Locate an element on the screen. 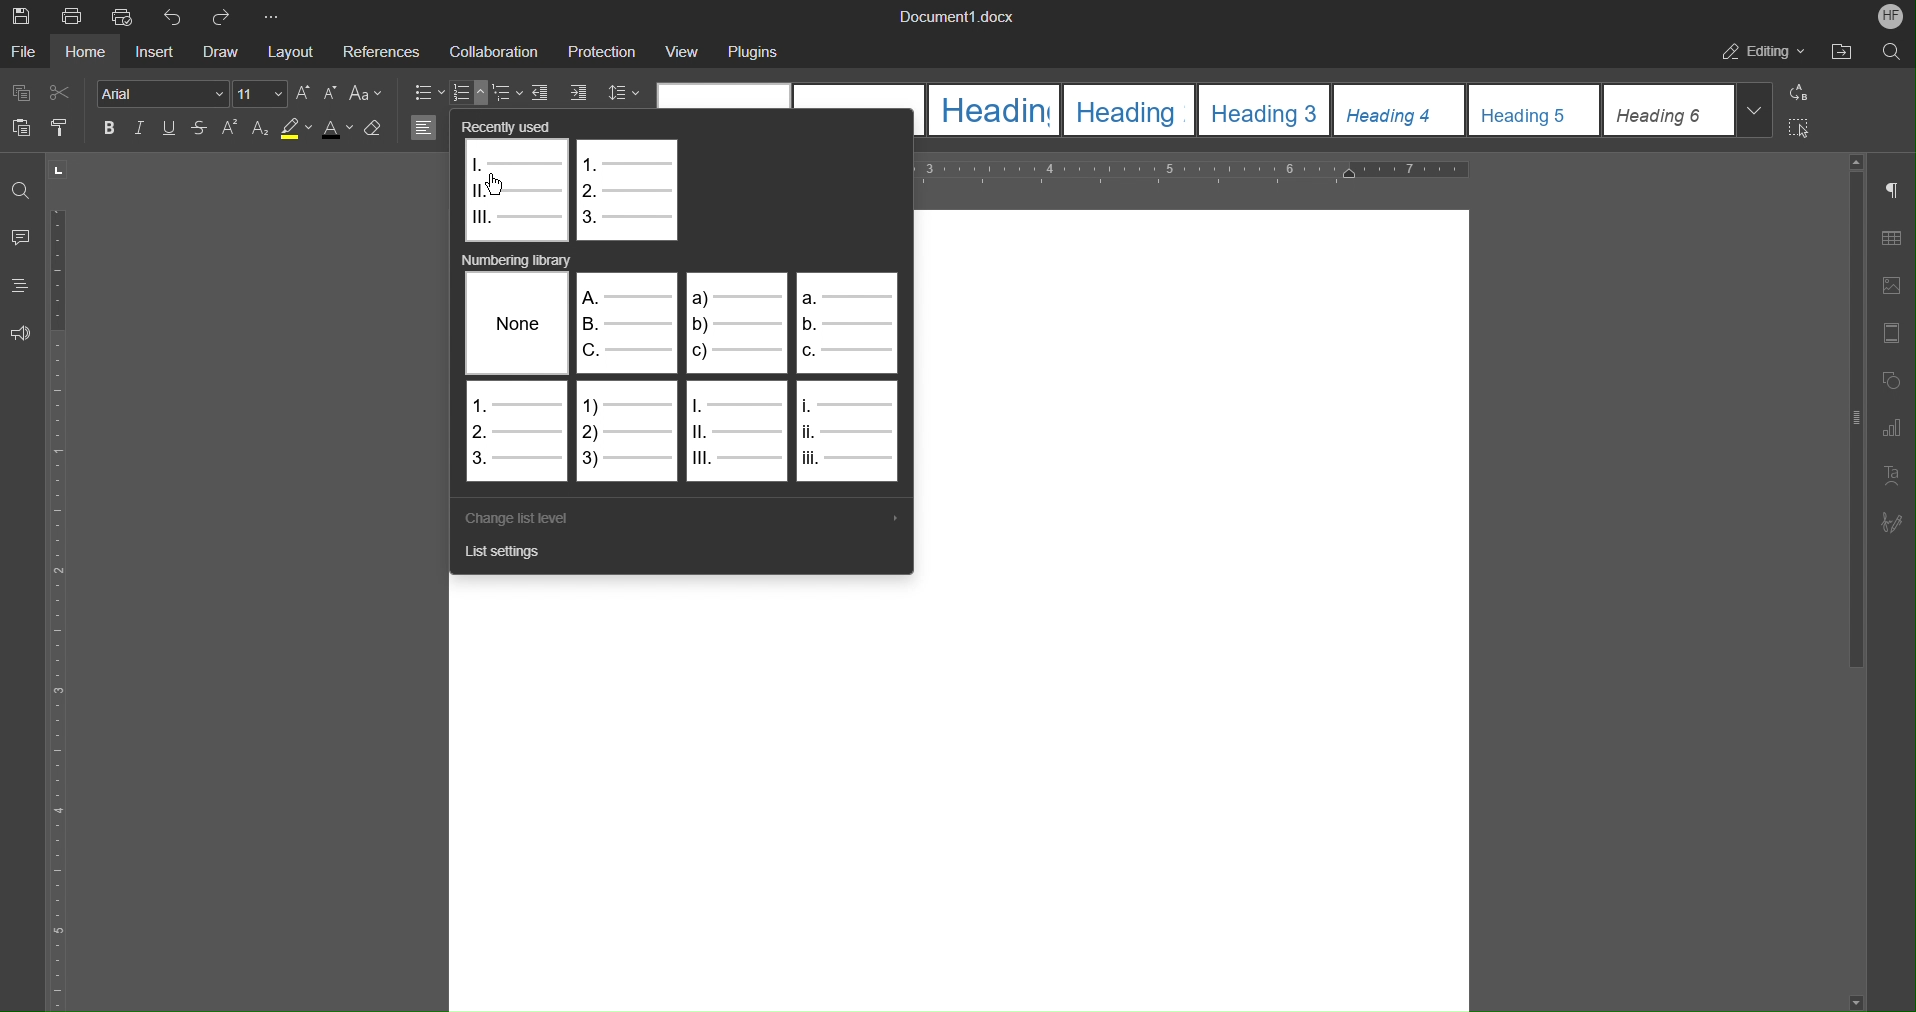  Heading 5 is located at coordinates (1535, 110).